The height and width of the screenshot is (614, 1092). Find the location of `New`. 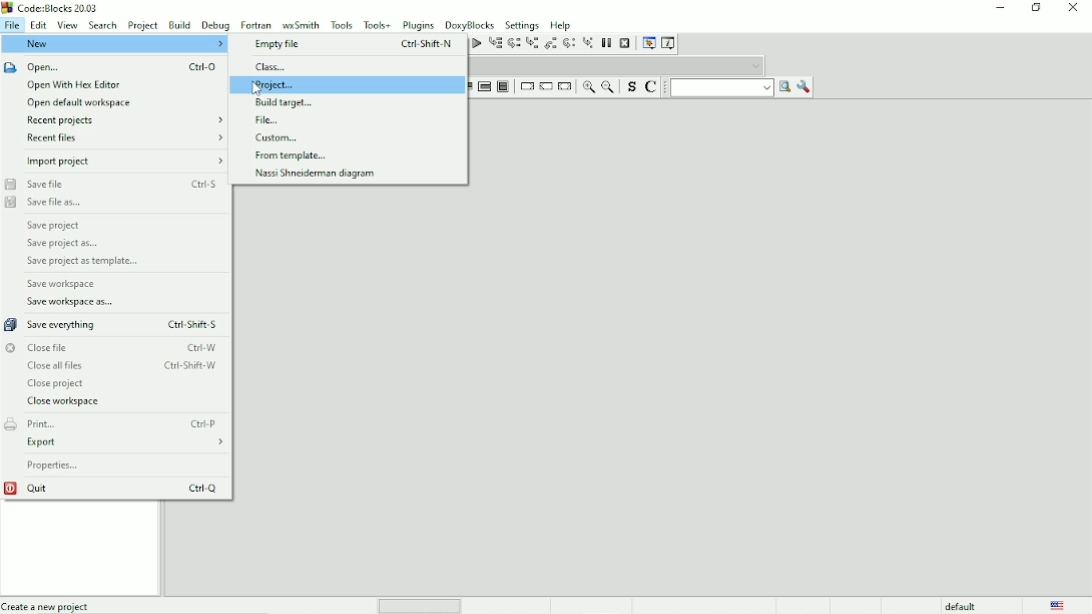

New is located at coordinates (114, 44).